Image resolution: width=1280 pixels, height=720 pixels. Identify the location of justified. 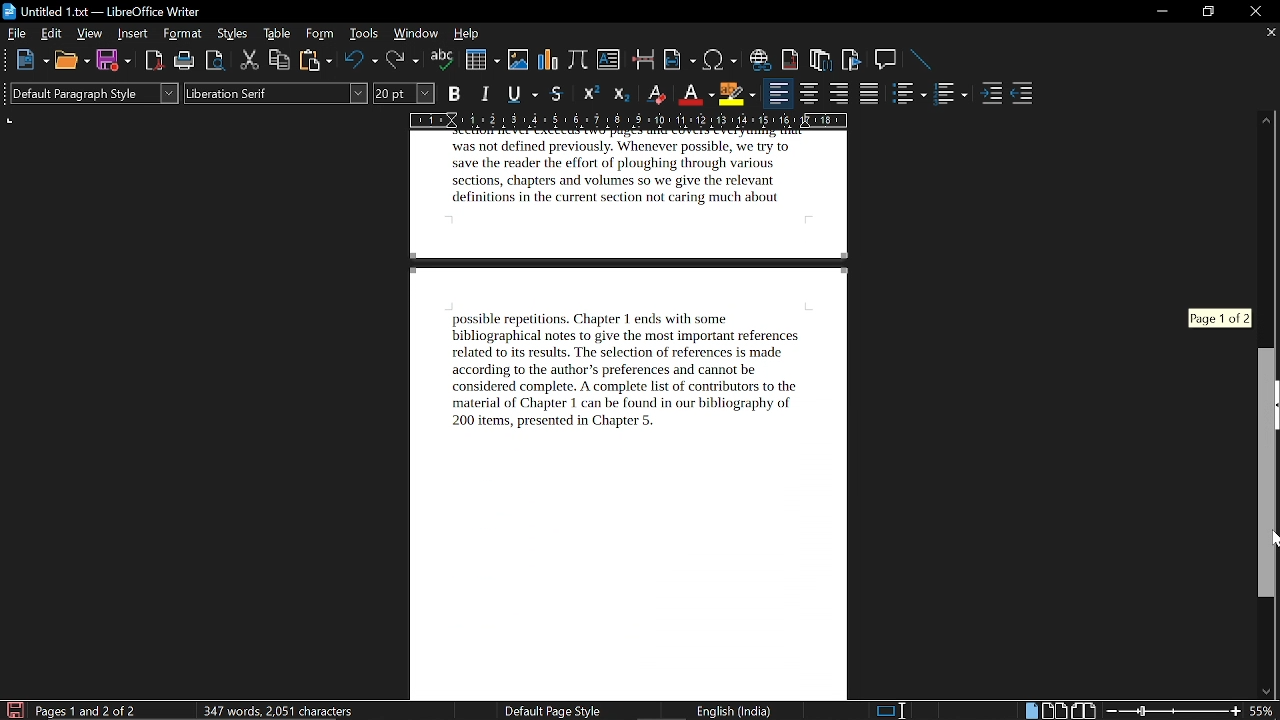
(870, 95).